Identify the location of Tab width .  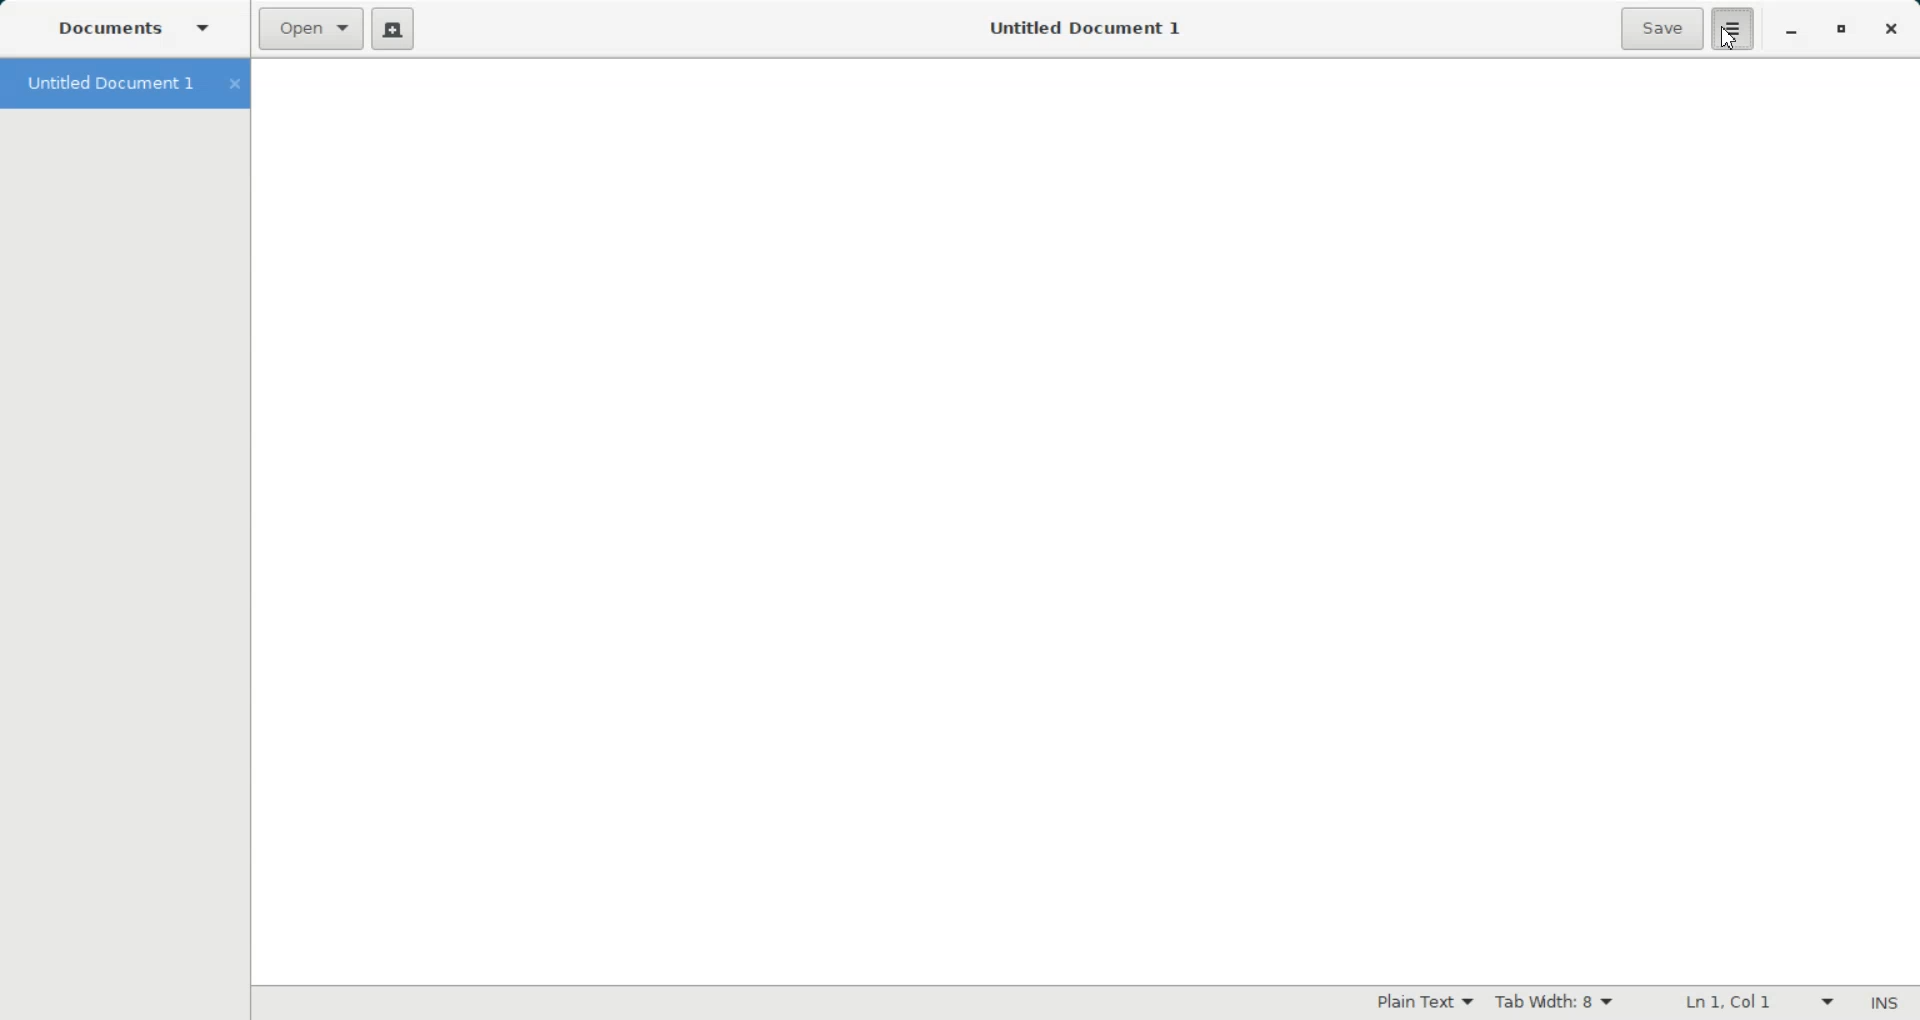
(1552, 1002).